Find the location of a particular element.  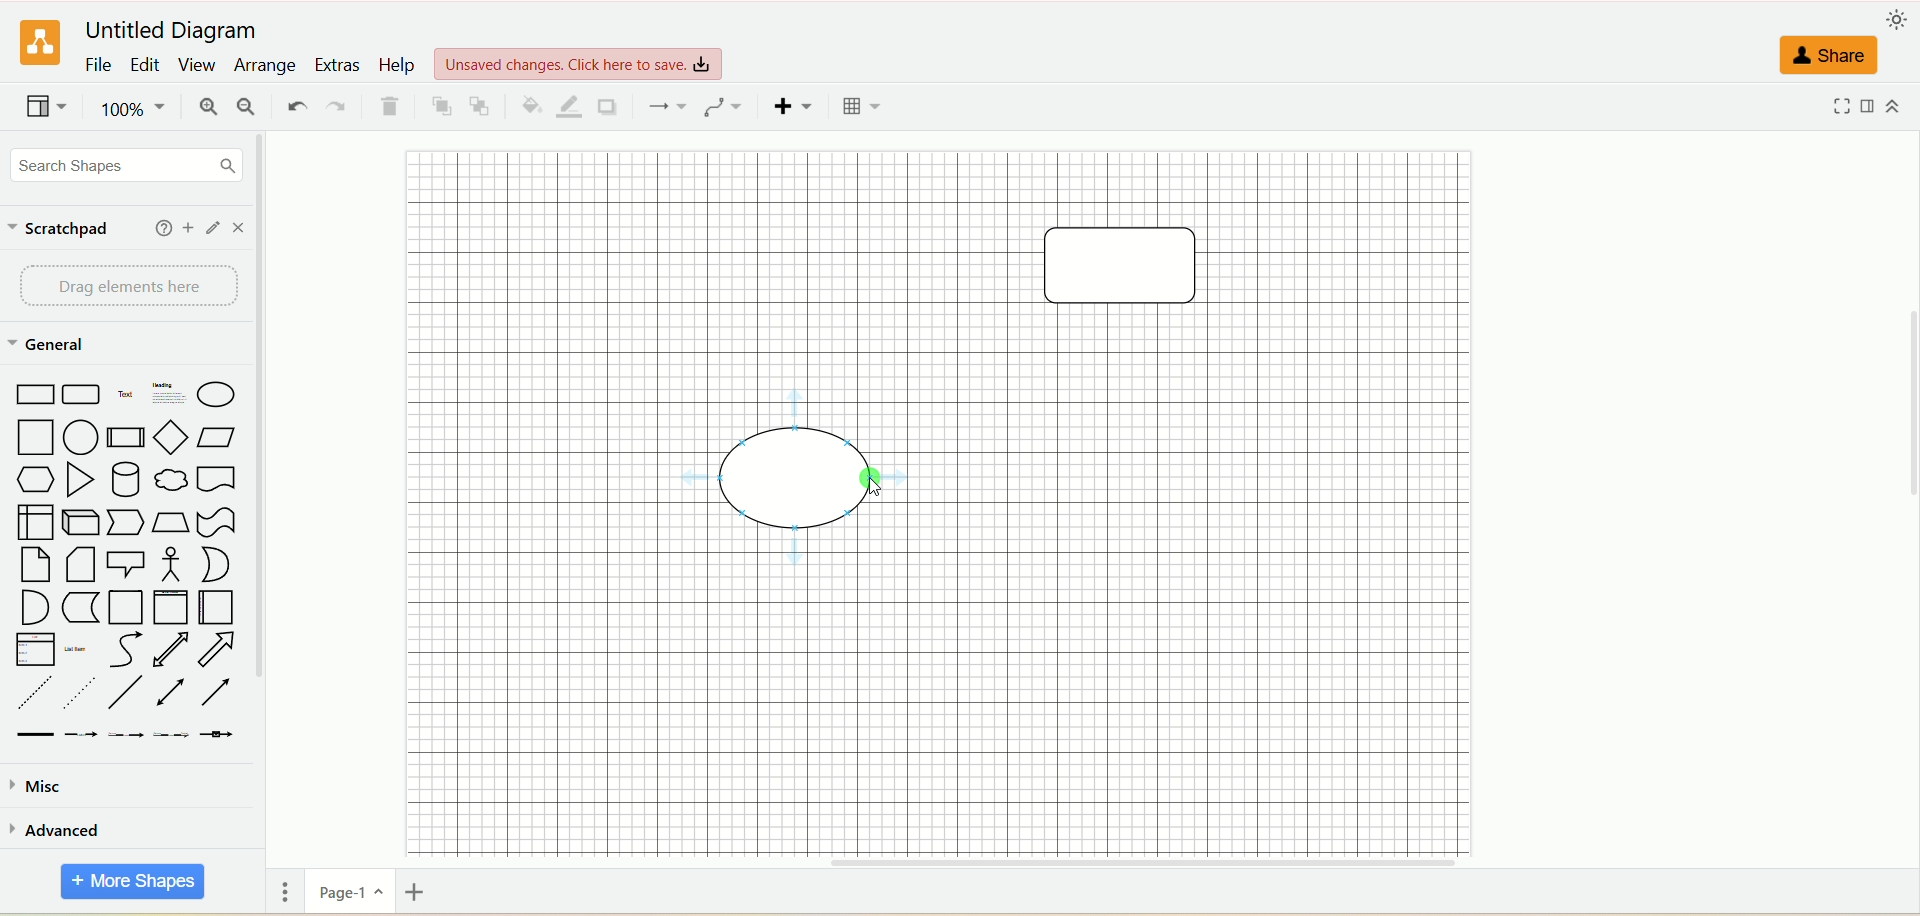

zoom in is located at coordinates (208, 109).